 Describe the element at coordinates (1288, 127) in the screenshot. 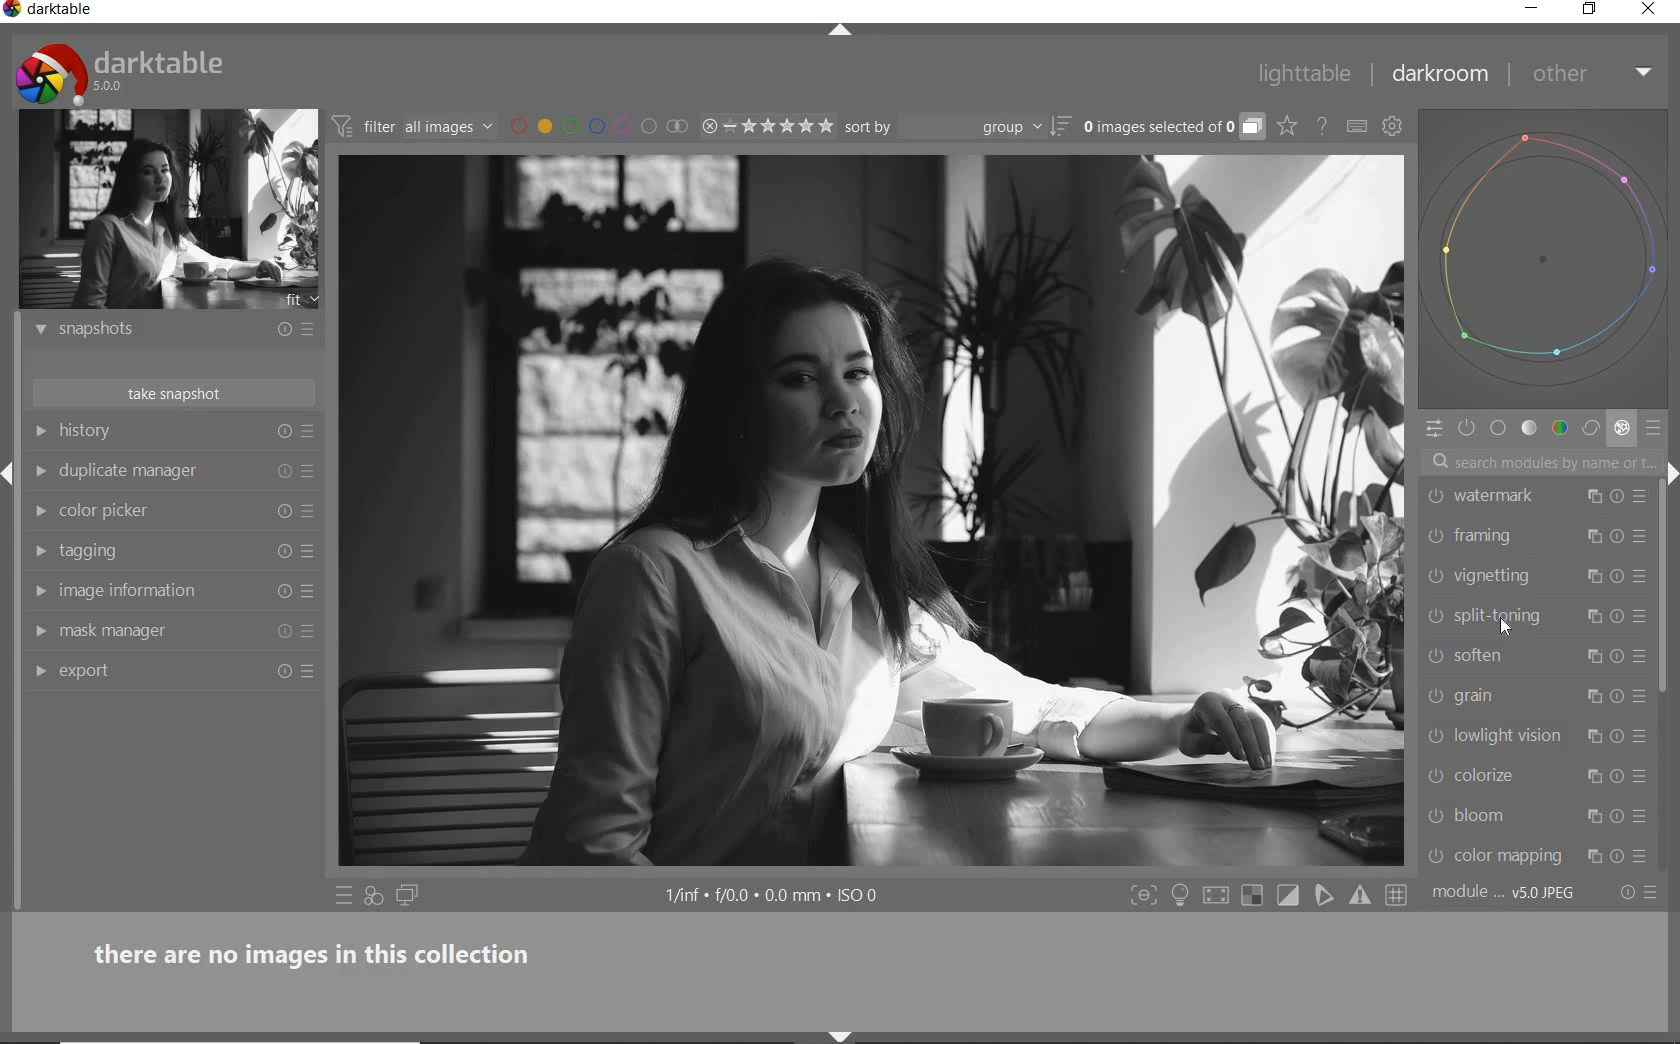

I see `click to change the type of overlay shown on thumbnails` at that location.